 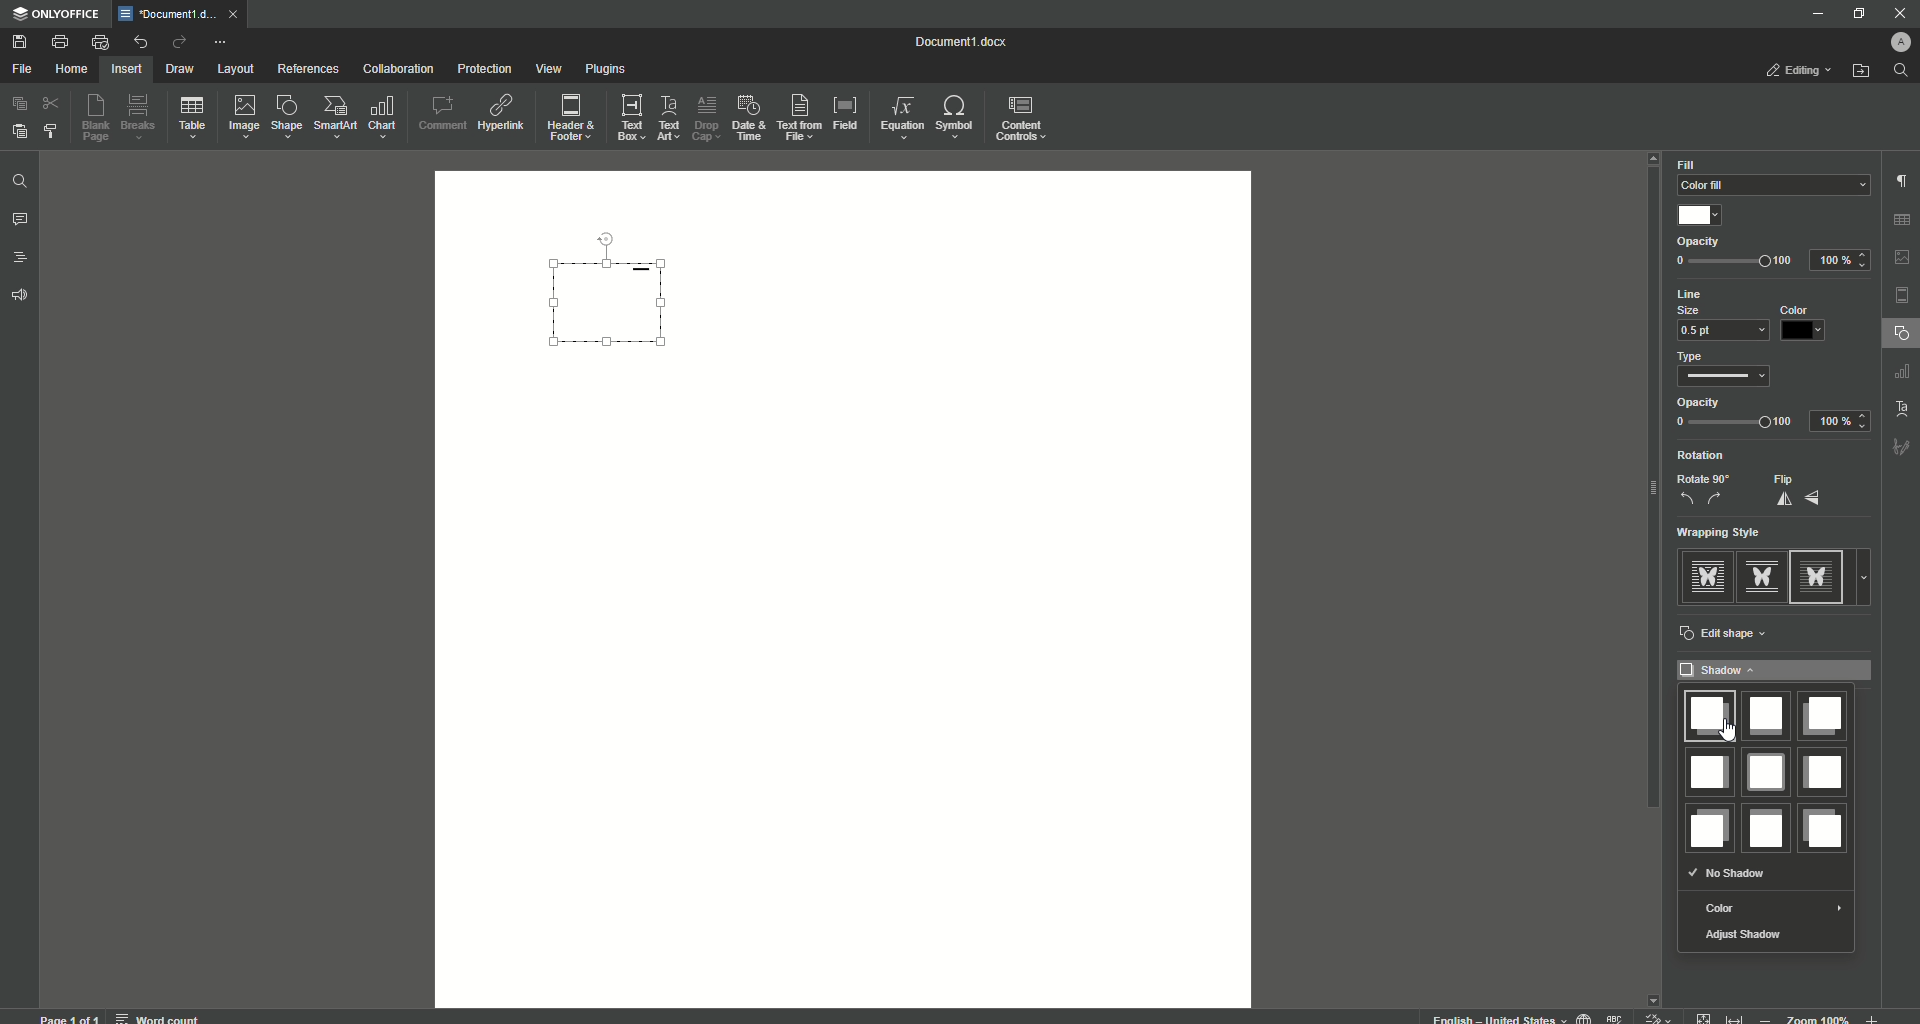 What do you see at coordinates (57, 15) in the screenshot?
I see `ONLYOFFICE` at bounding box center [57, 15].